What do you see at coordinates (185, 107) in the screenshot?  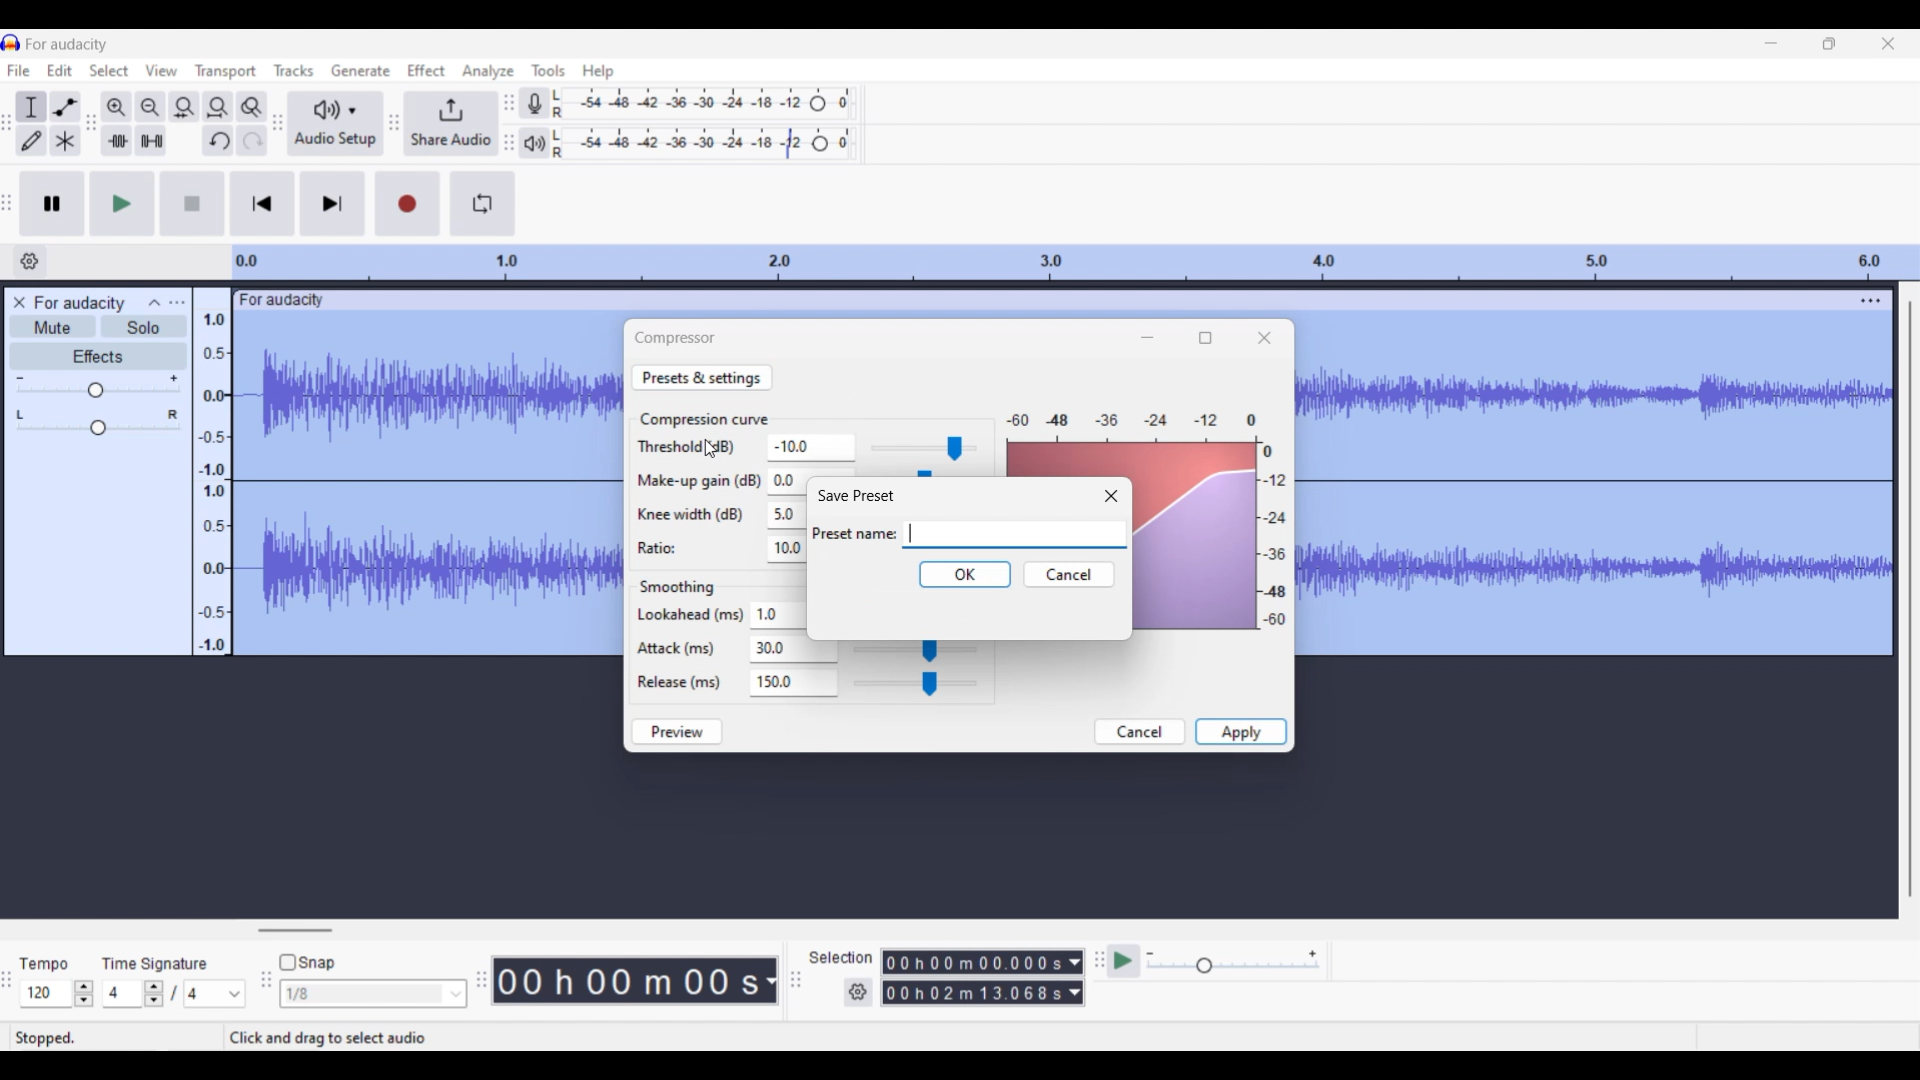 I see `Fit selection to width` at bounding box center [185, 107].